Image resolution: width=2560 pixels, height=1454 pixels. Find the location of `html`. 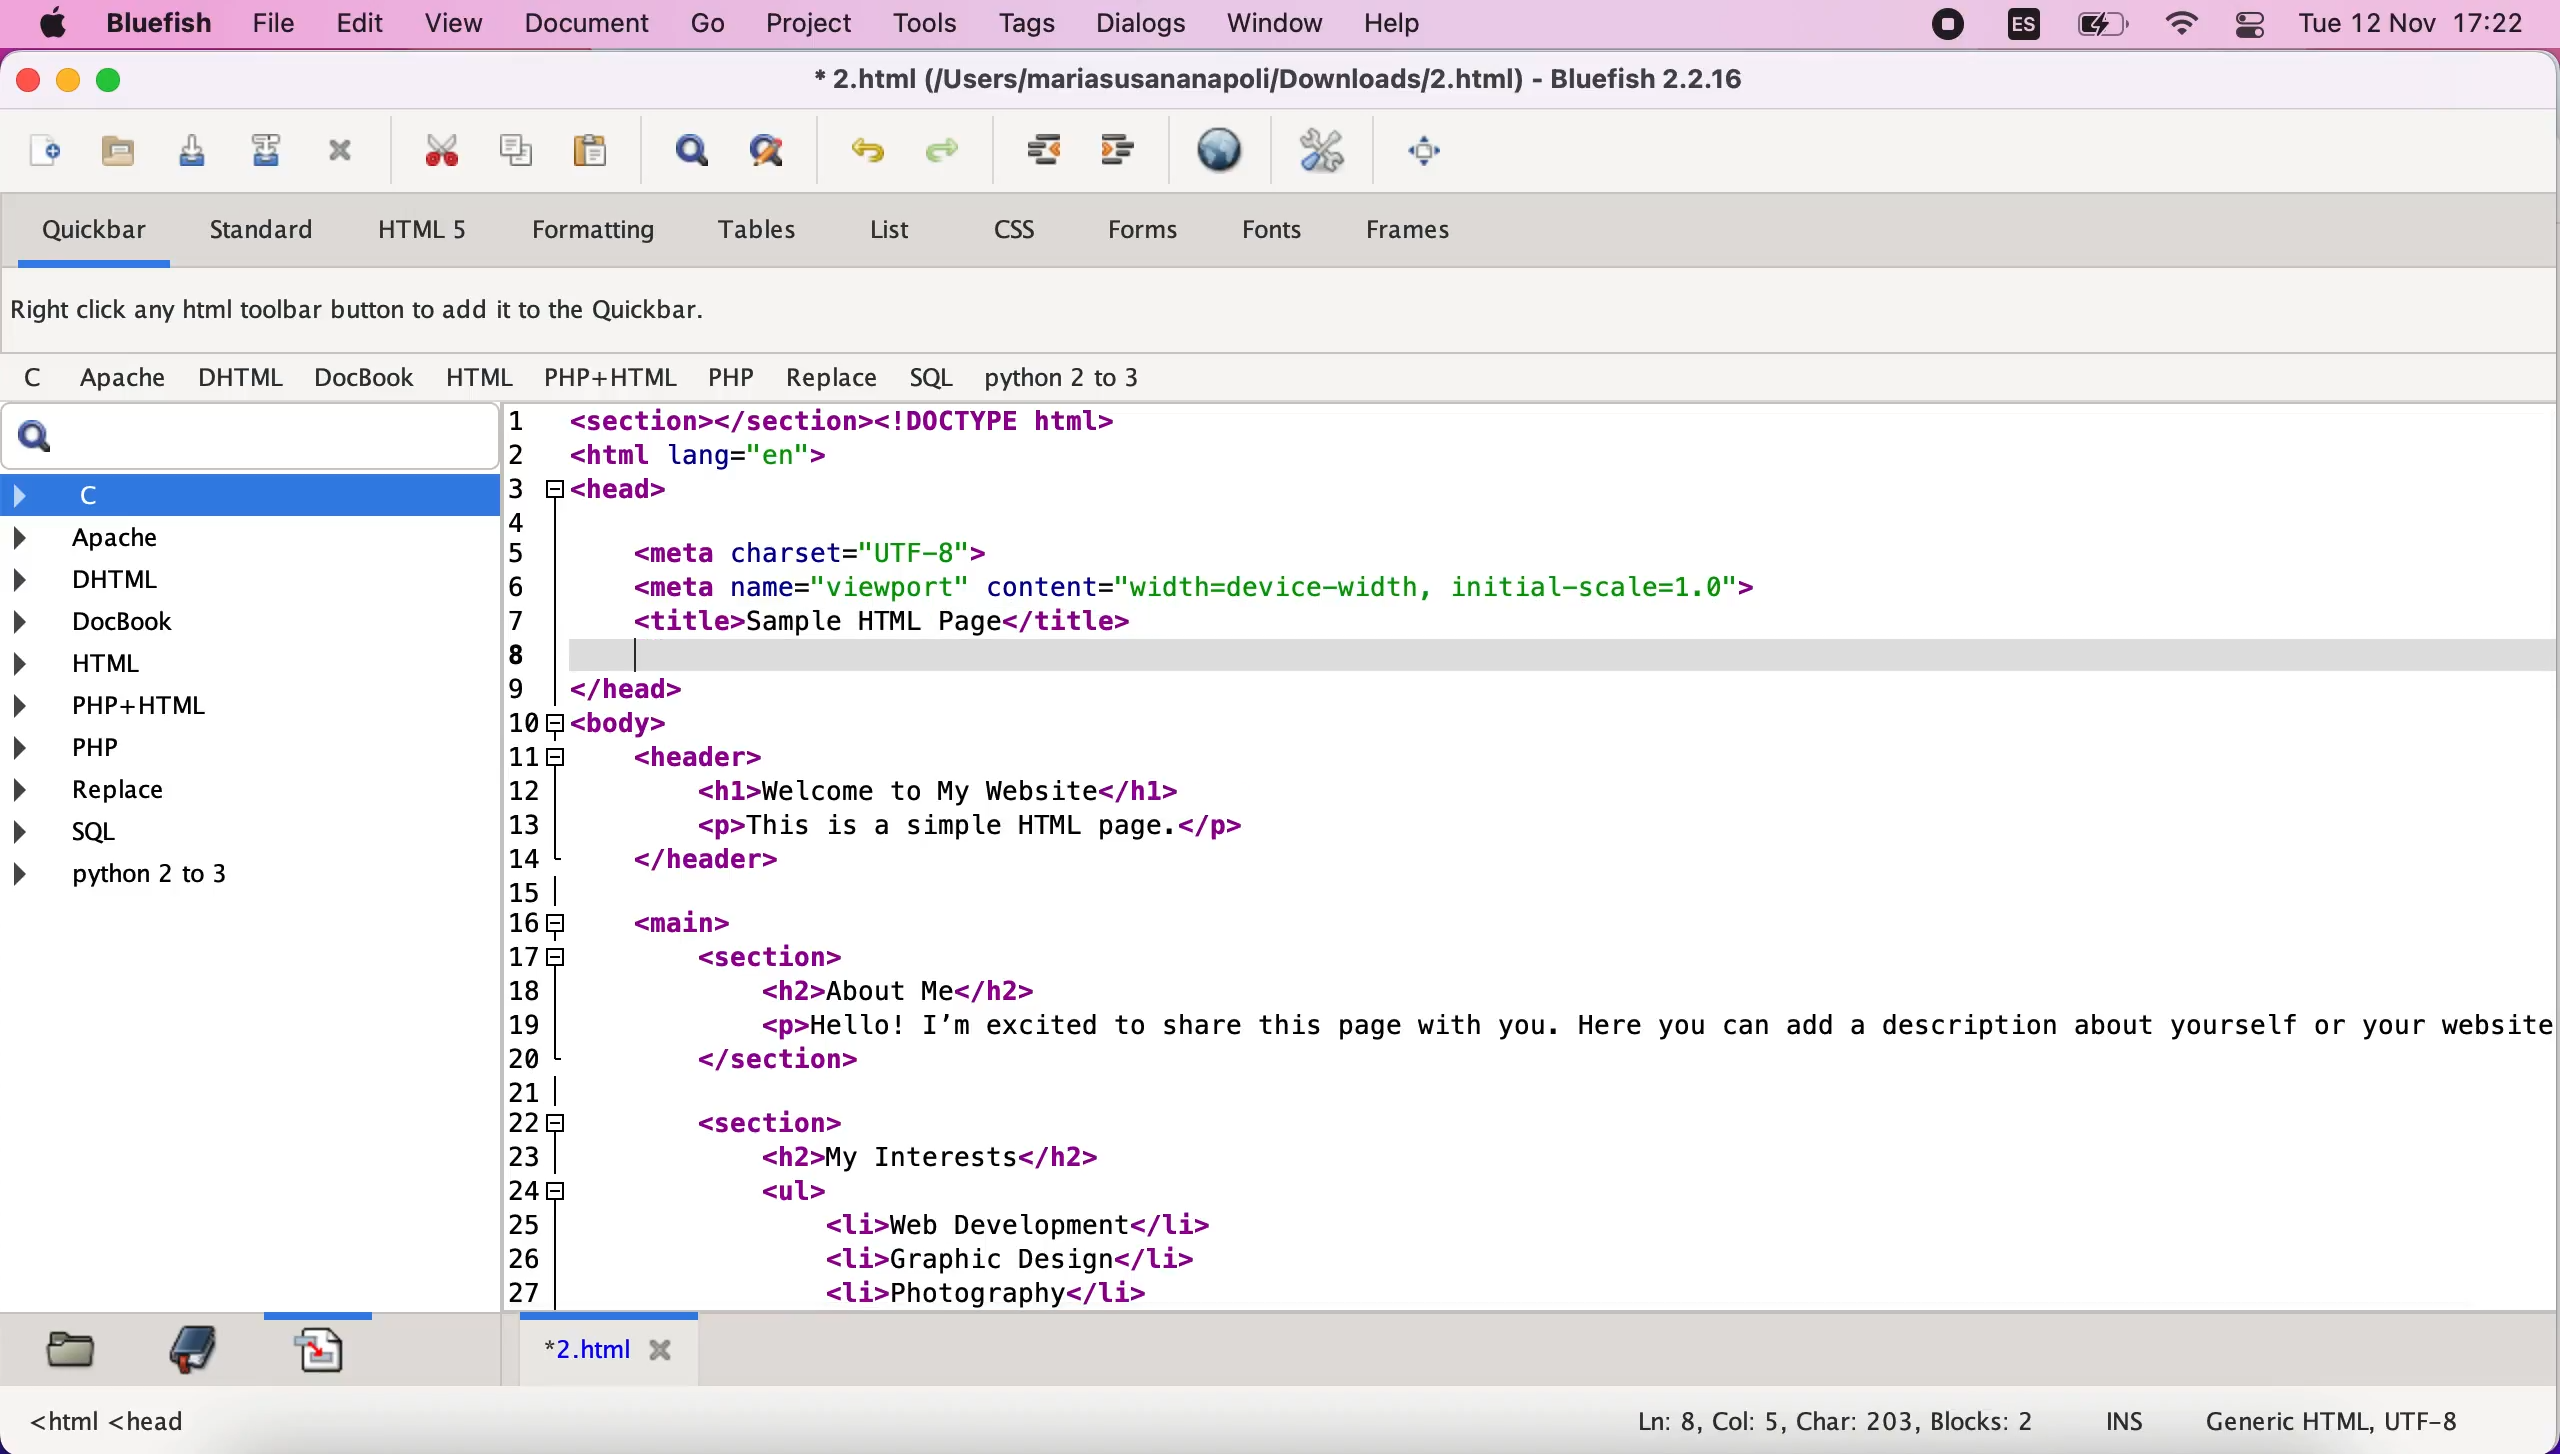

html is located at coordinates (239, 662).